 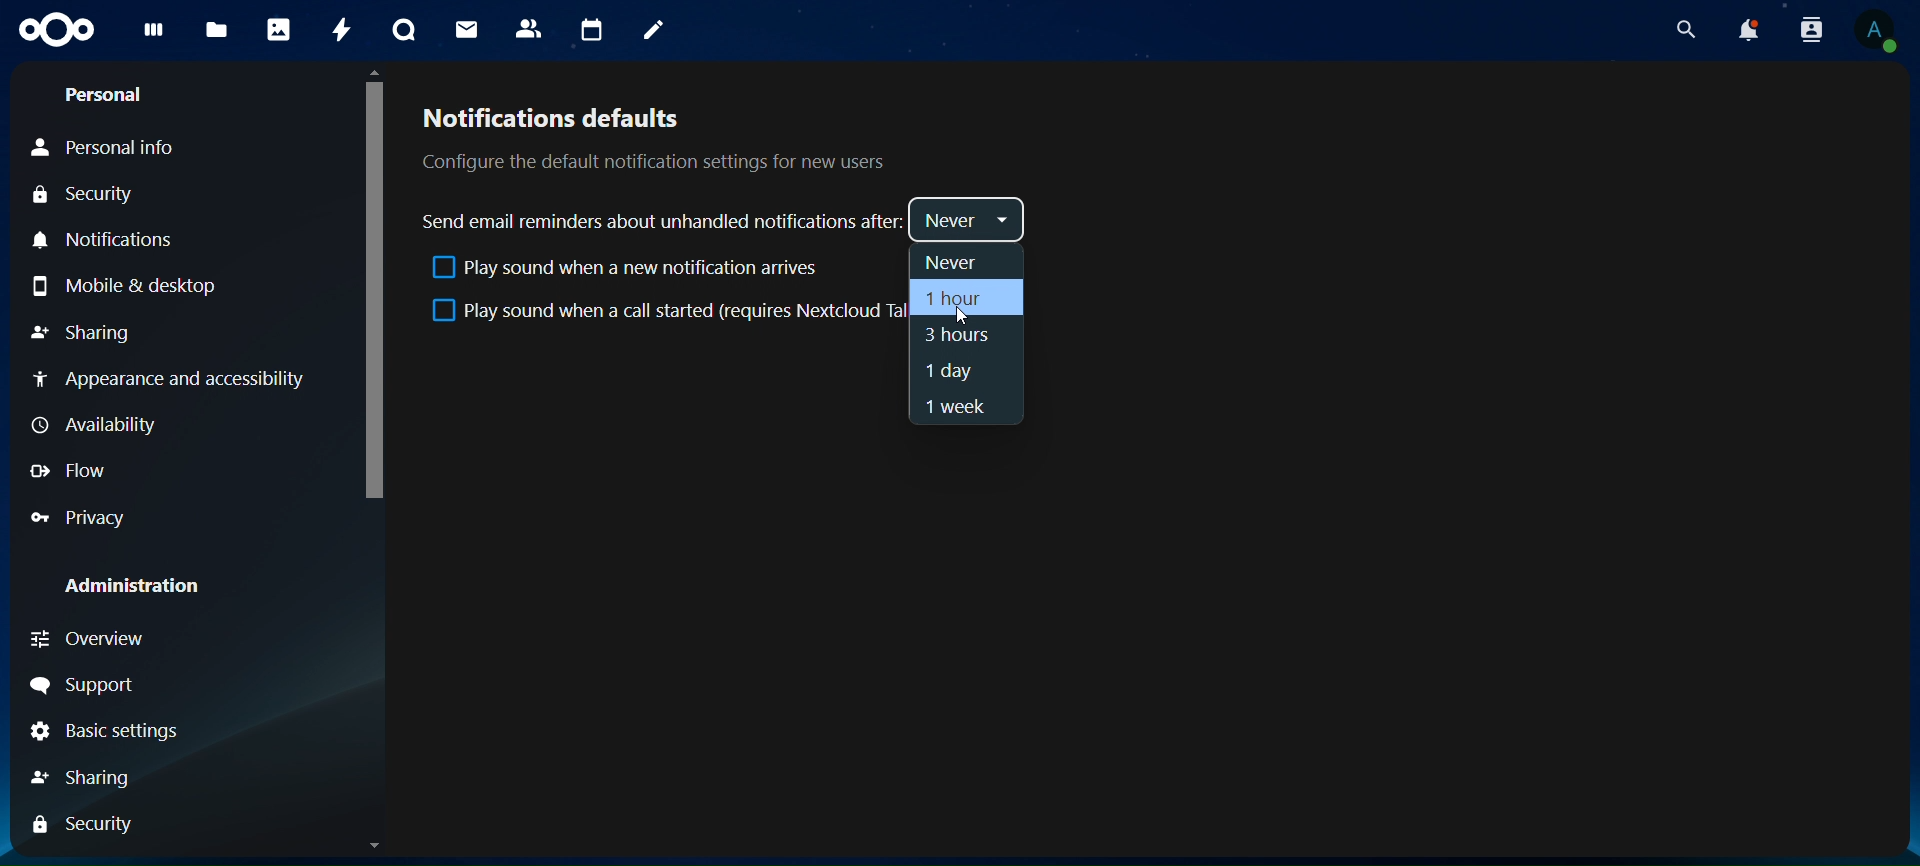 What do you see at coordinates (955, 263) in the screenshot?
I see `never` at bounding box center [955, 263].